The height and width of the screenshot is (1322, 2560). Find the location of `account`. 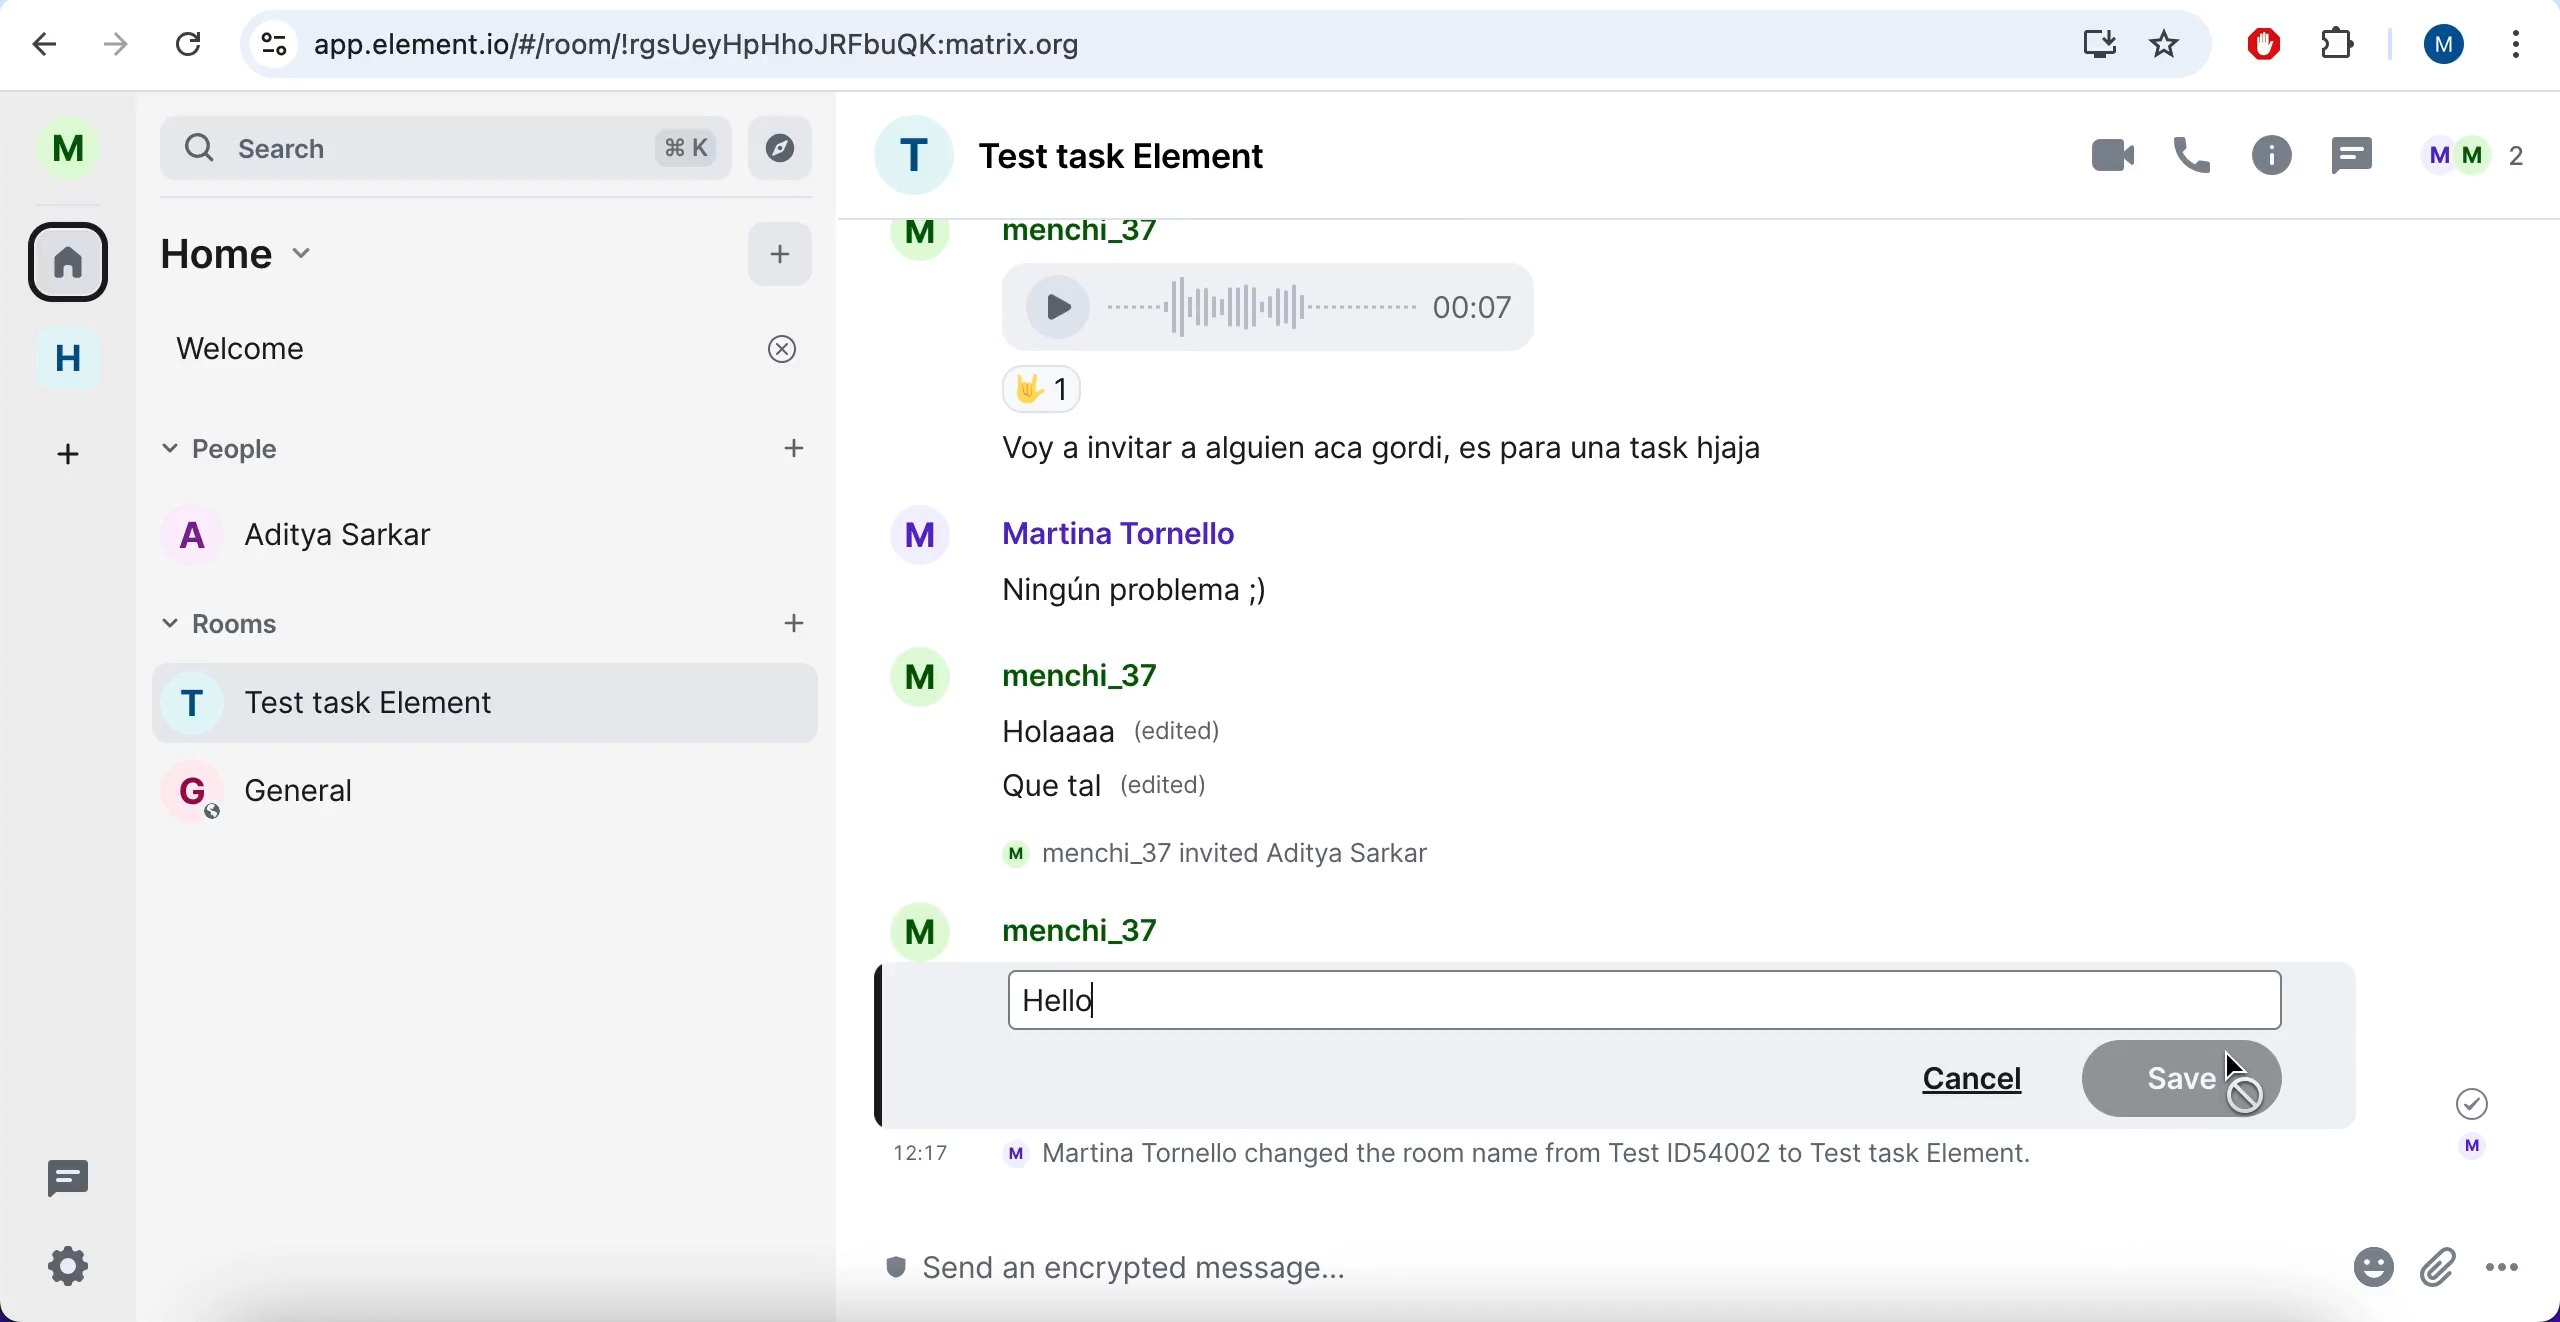

account is located at coordinates (2470, 1153).